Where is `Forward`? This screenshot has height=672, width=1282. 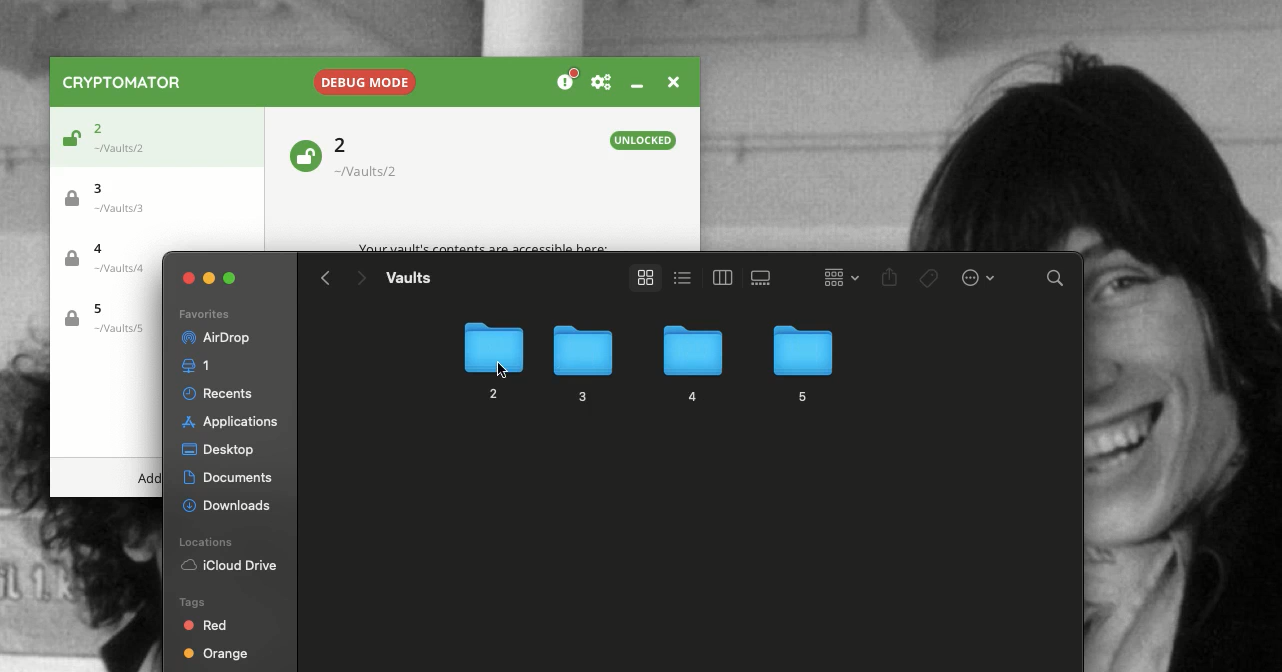 Forward is located at coordinates (360, 280).